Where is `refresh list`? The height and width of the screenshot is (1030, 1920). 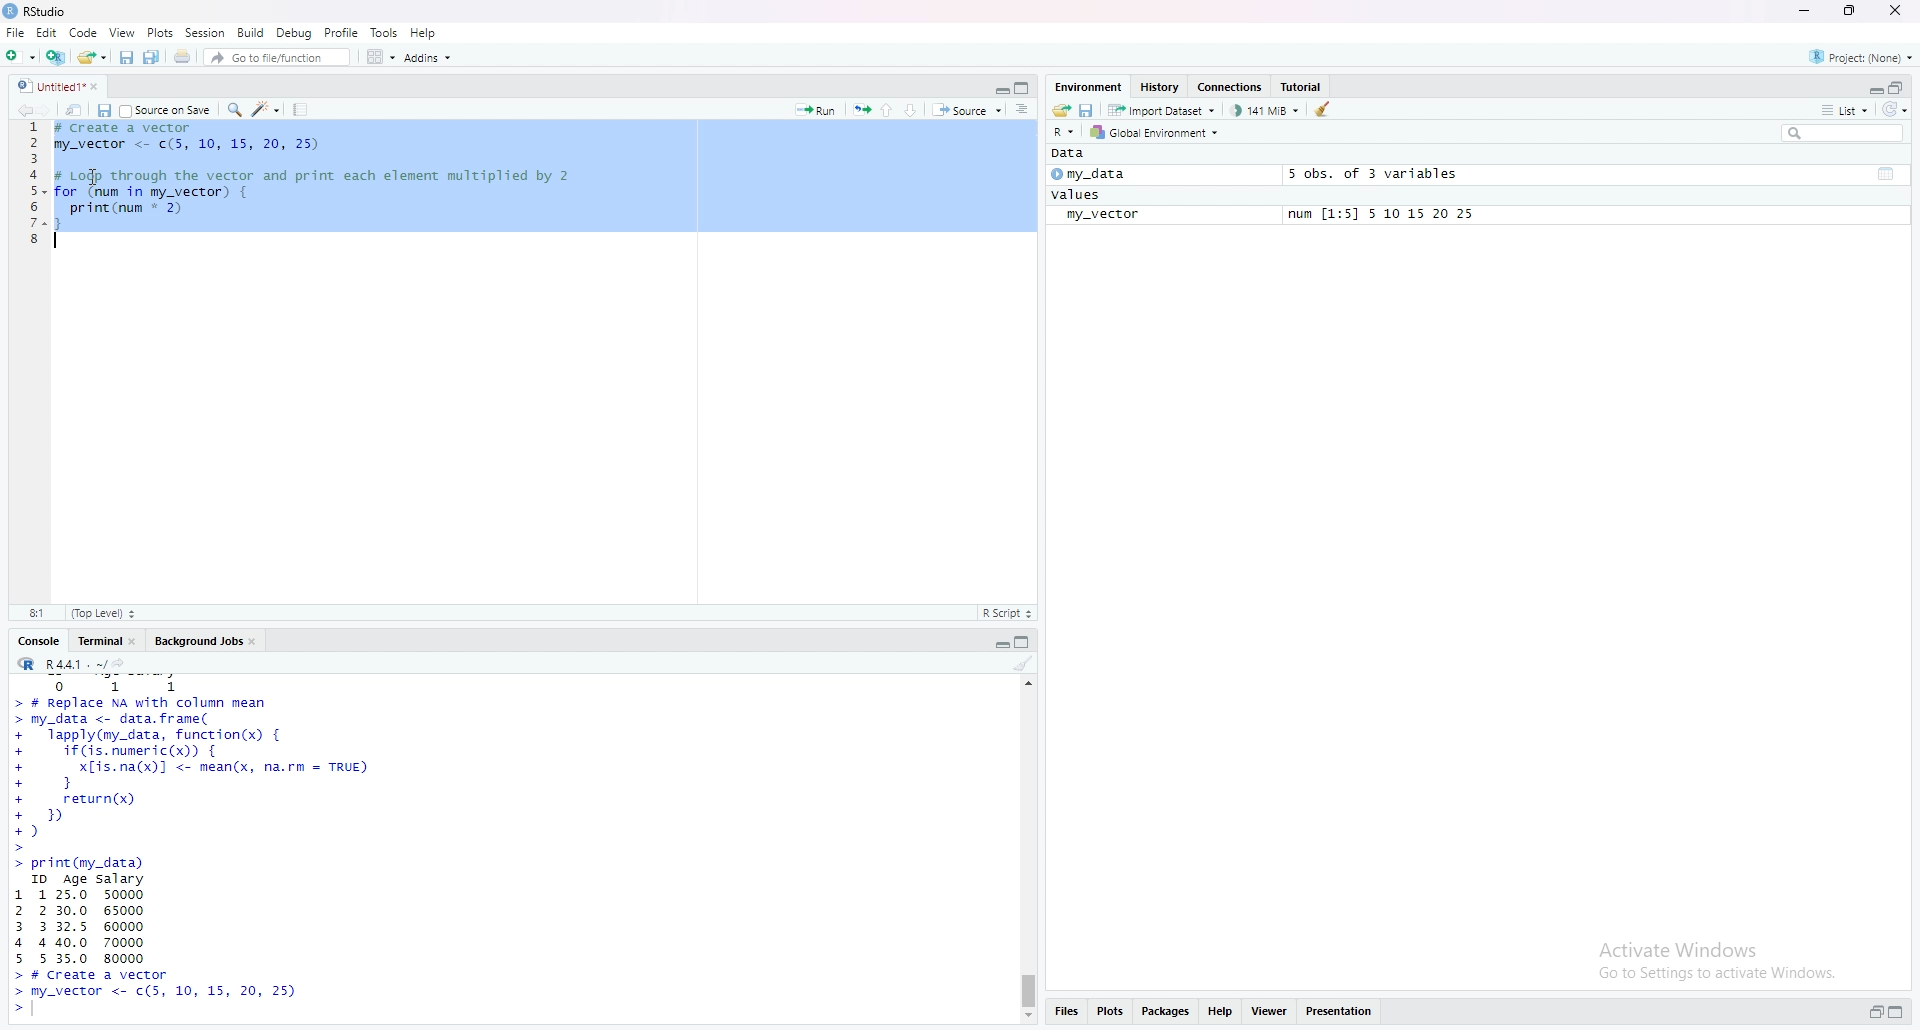
refresh list is located at coordinates (1898, 110).